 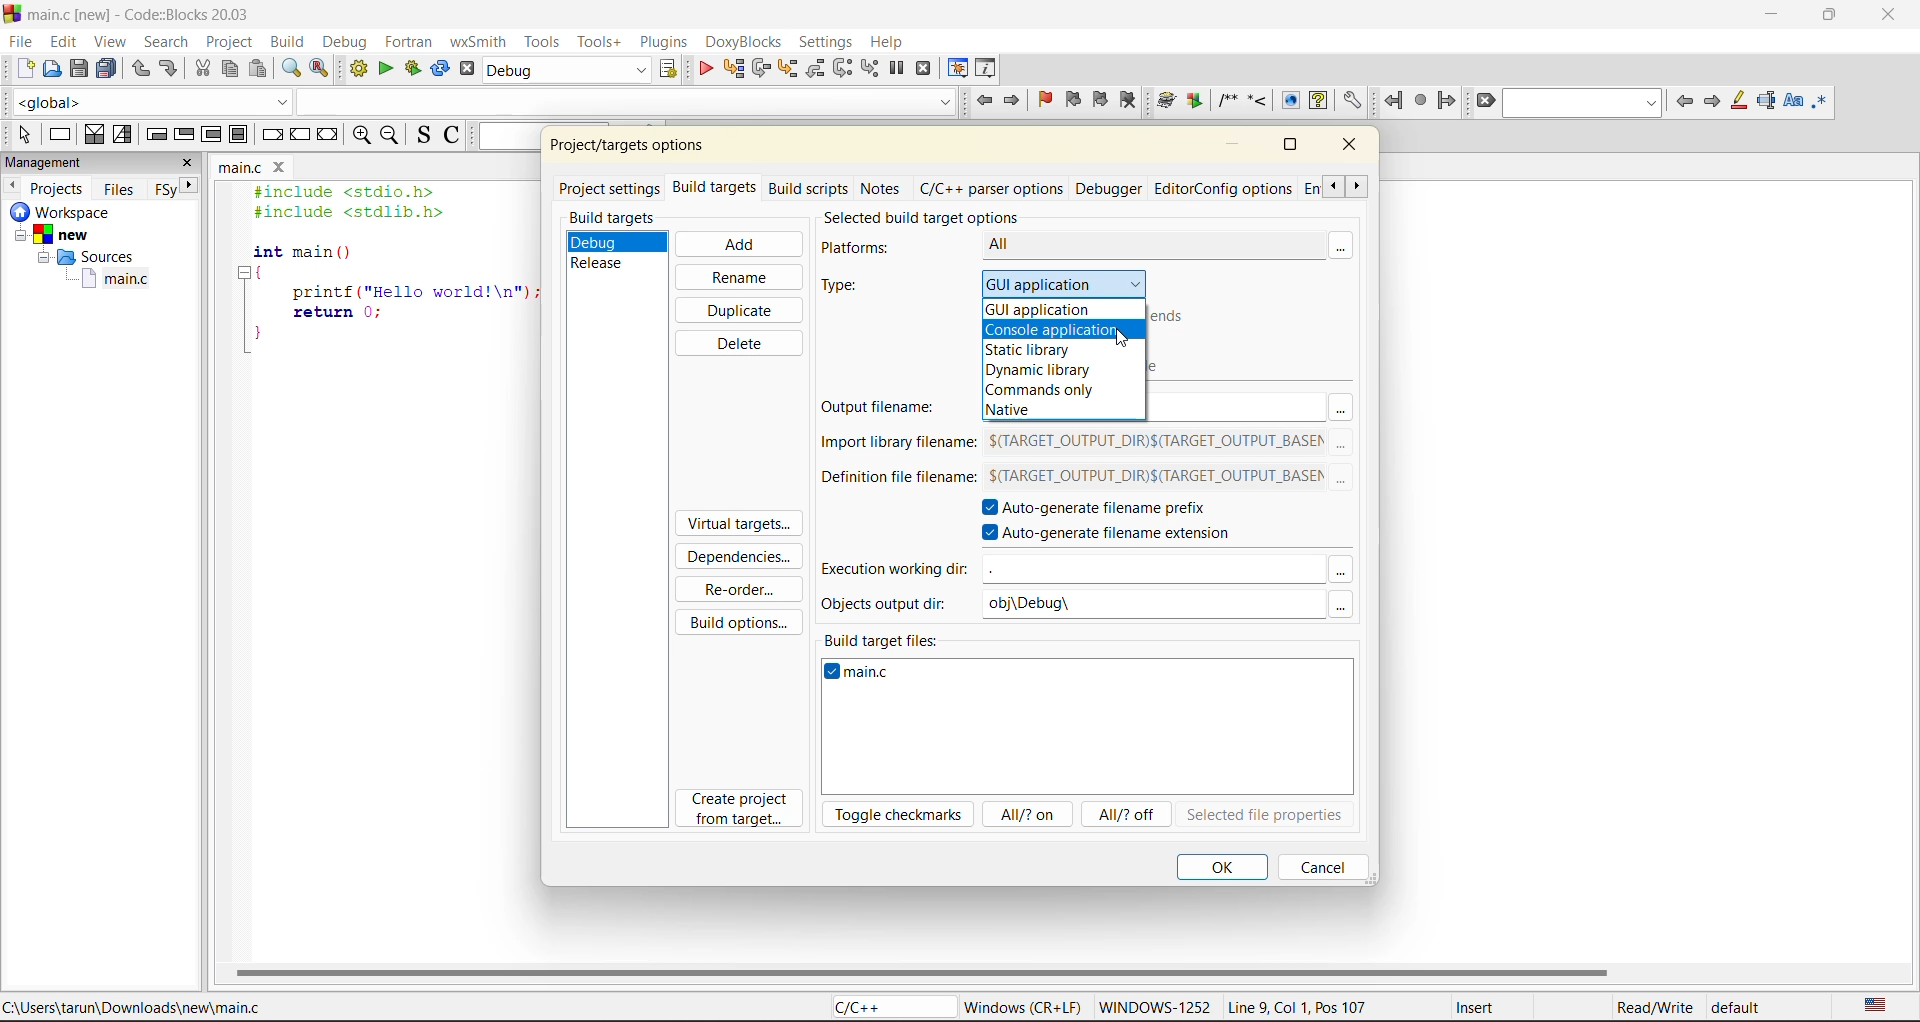 I want to click on selected file properties, so click(x=1264, y=816).